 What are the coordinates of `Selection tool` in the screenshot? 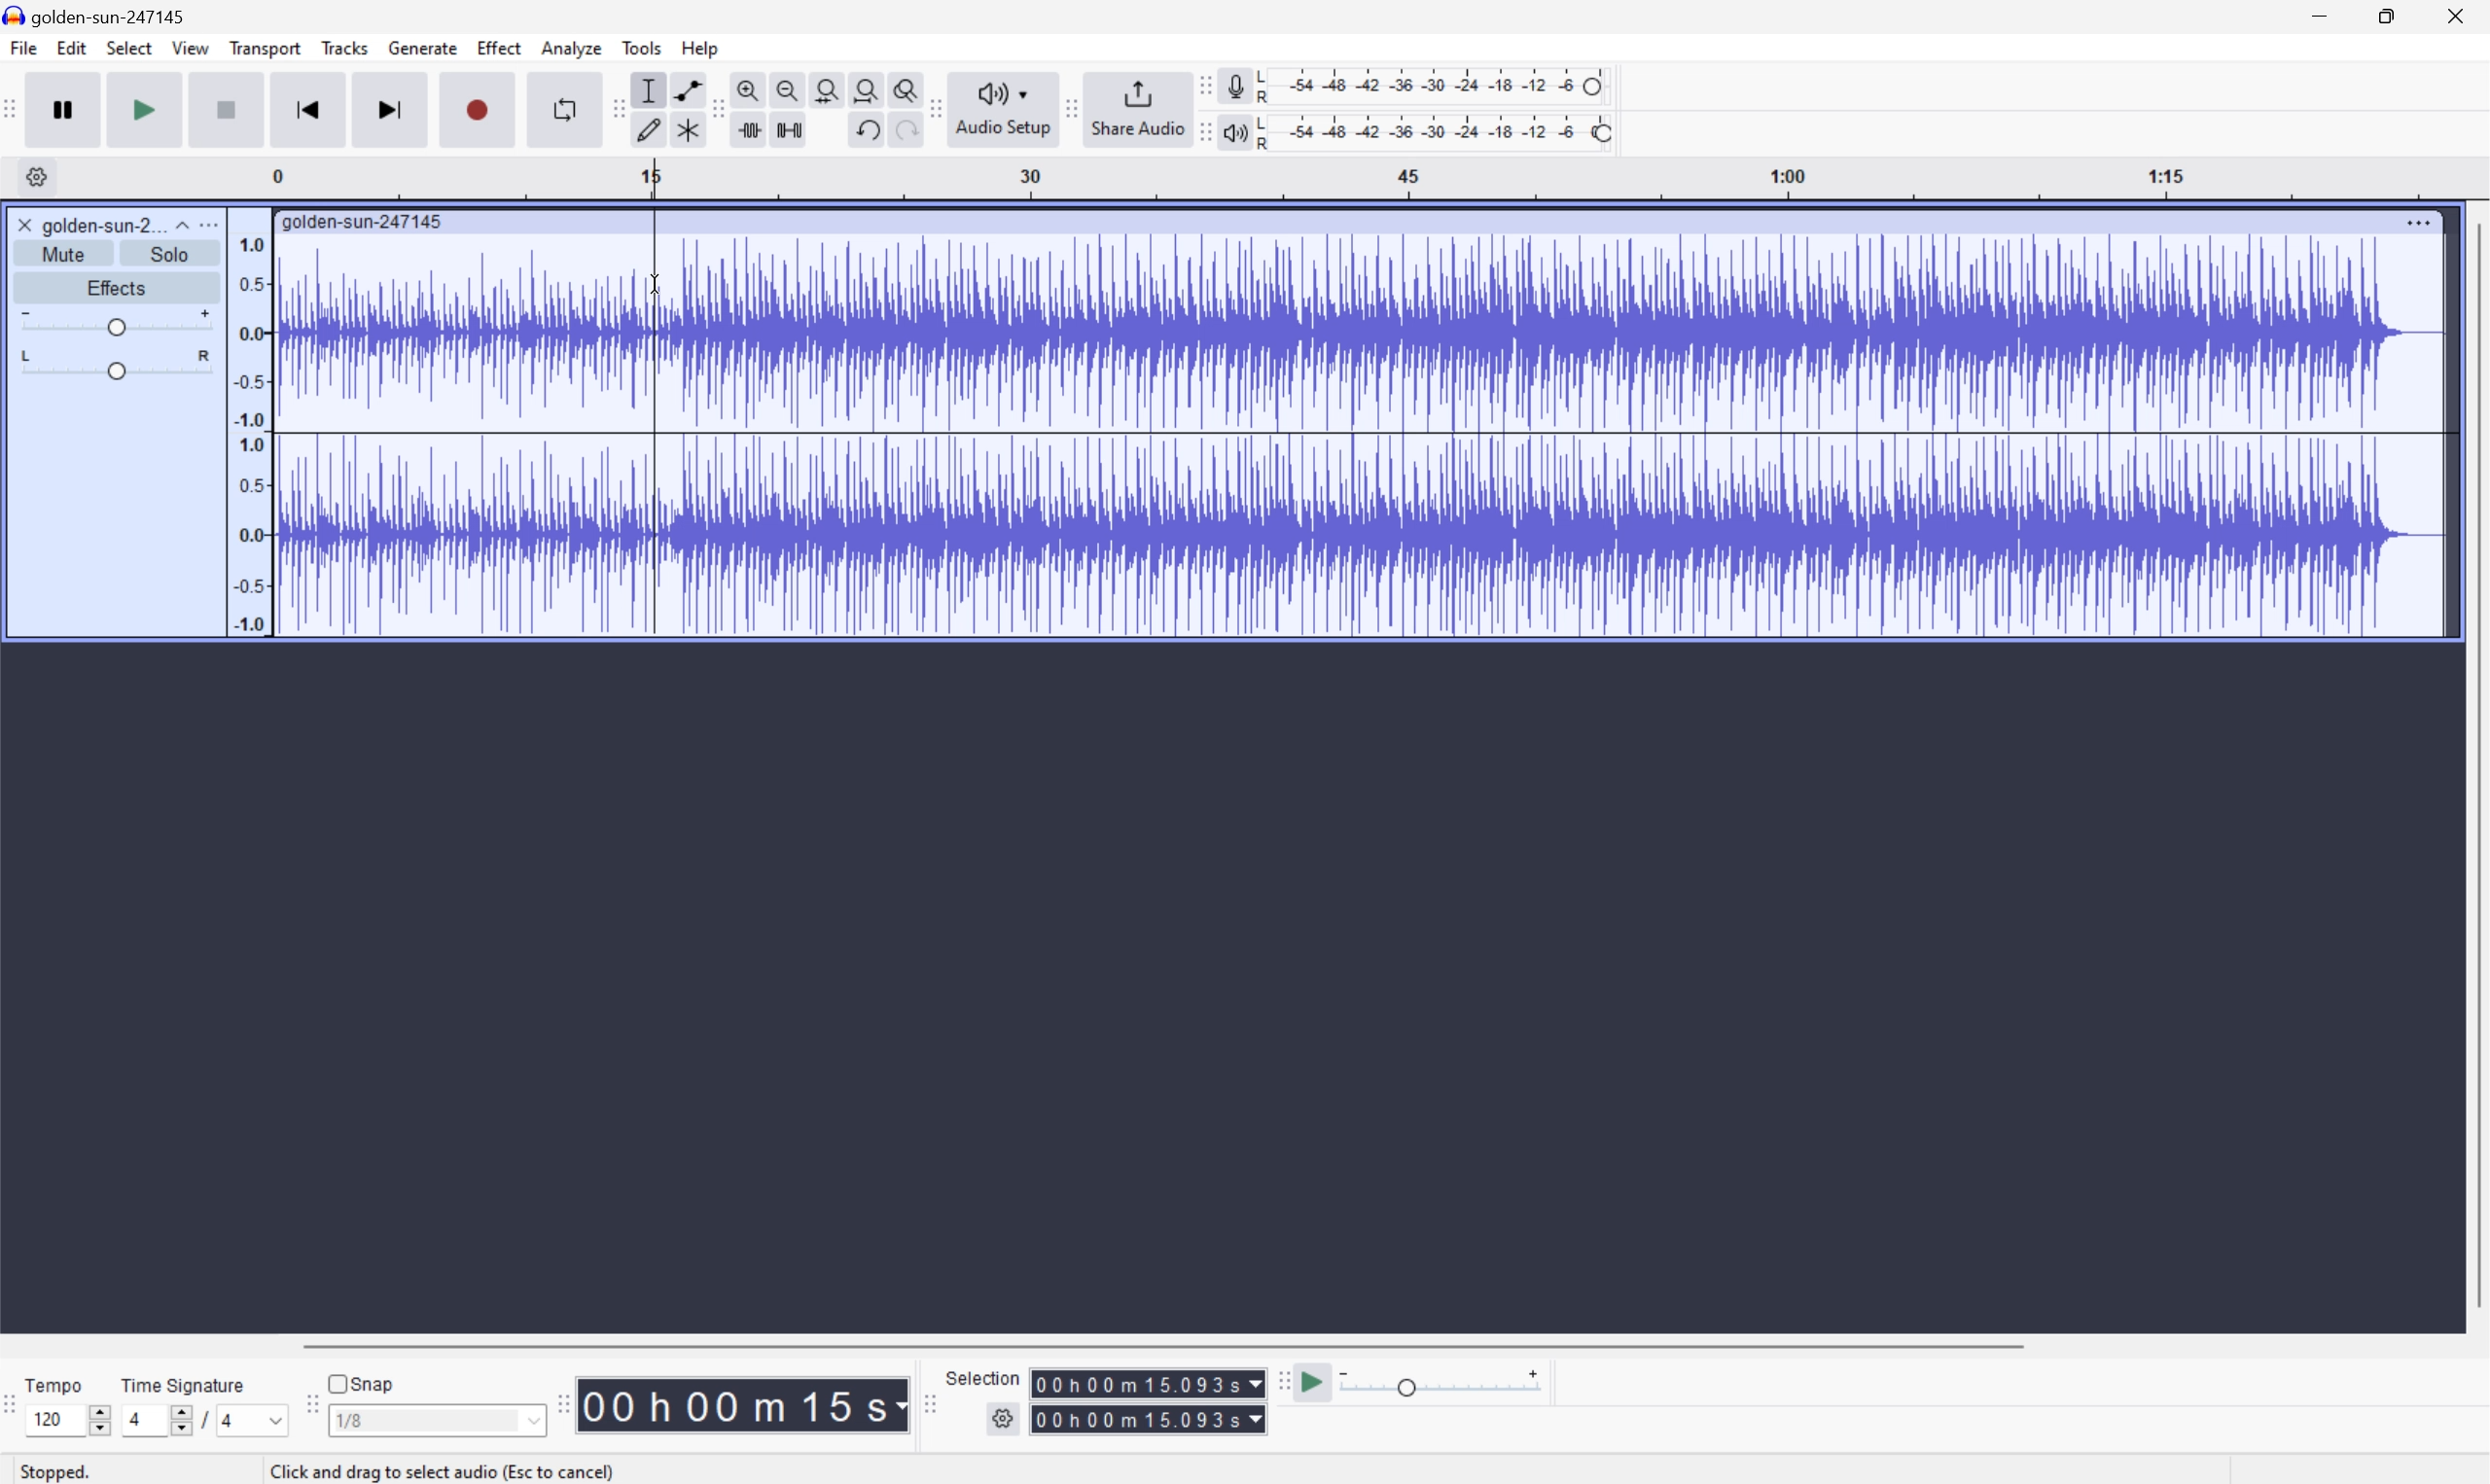 It's located at (646, 90).